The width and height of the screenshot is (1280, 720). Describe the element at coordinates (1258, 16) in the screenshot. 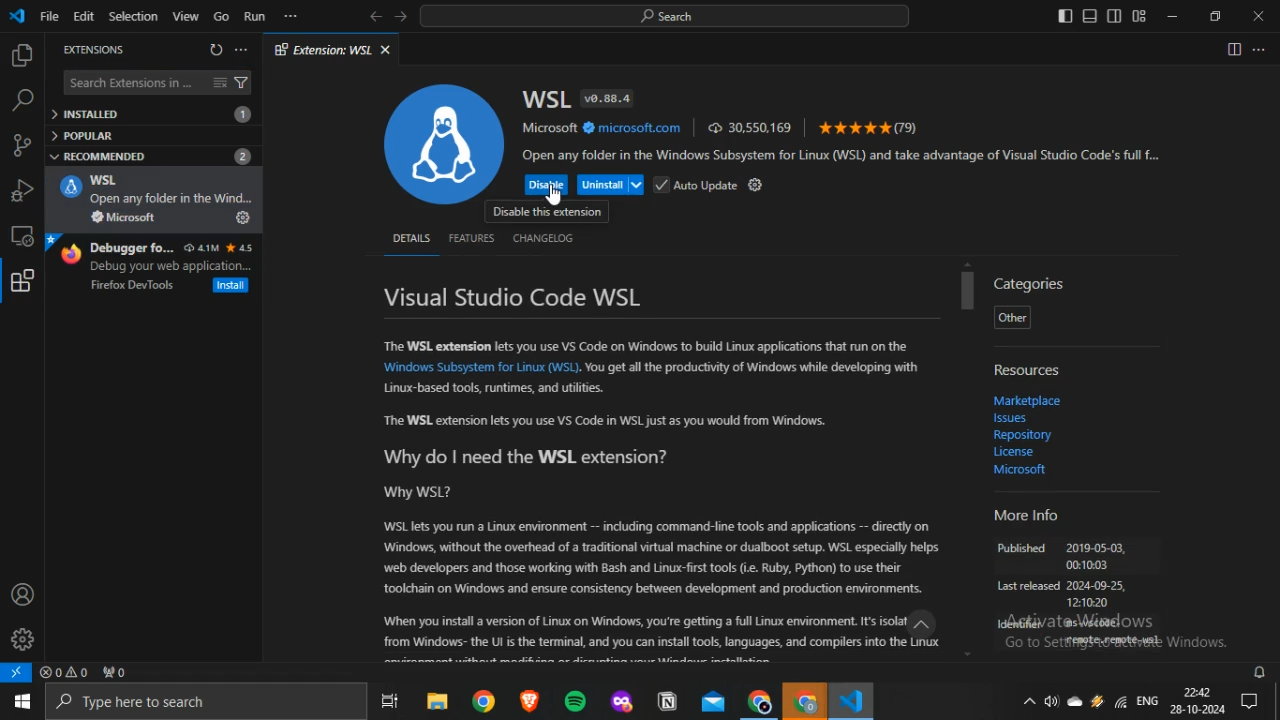

I see `close` at that location.